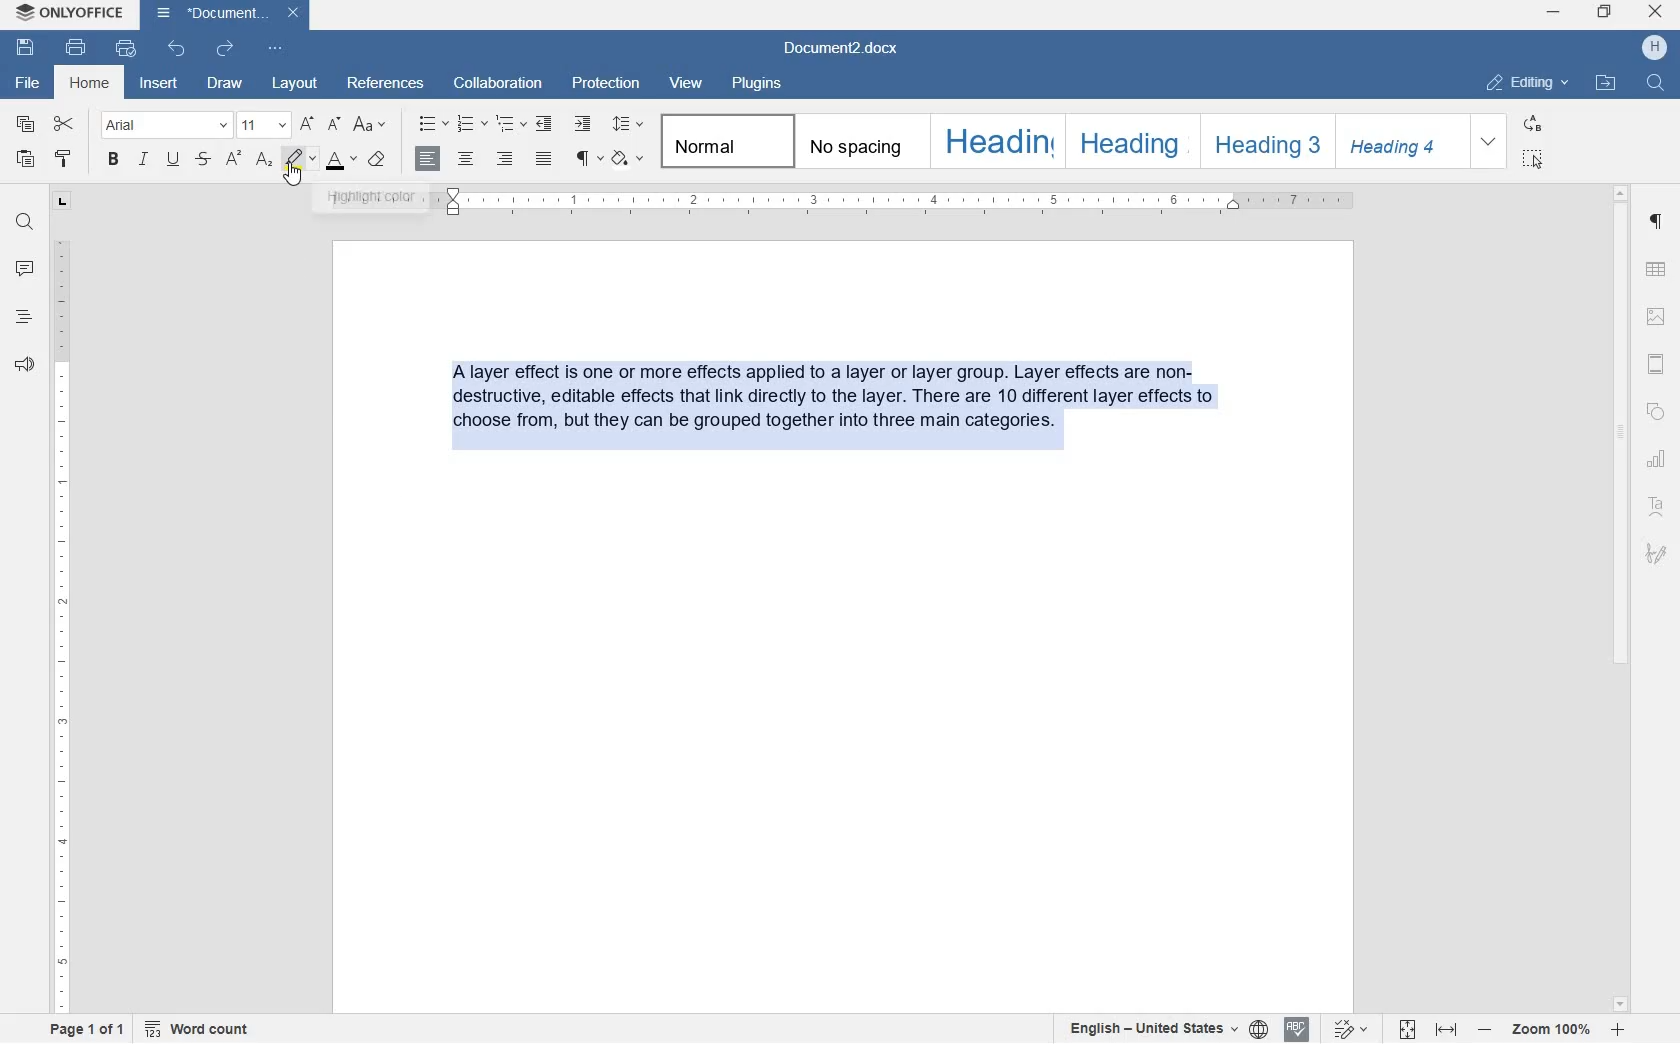 Image resolution: width=1680 pixels, height=1044 pixels. I want to click on CURSOR, so click(292, 175).